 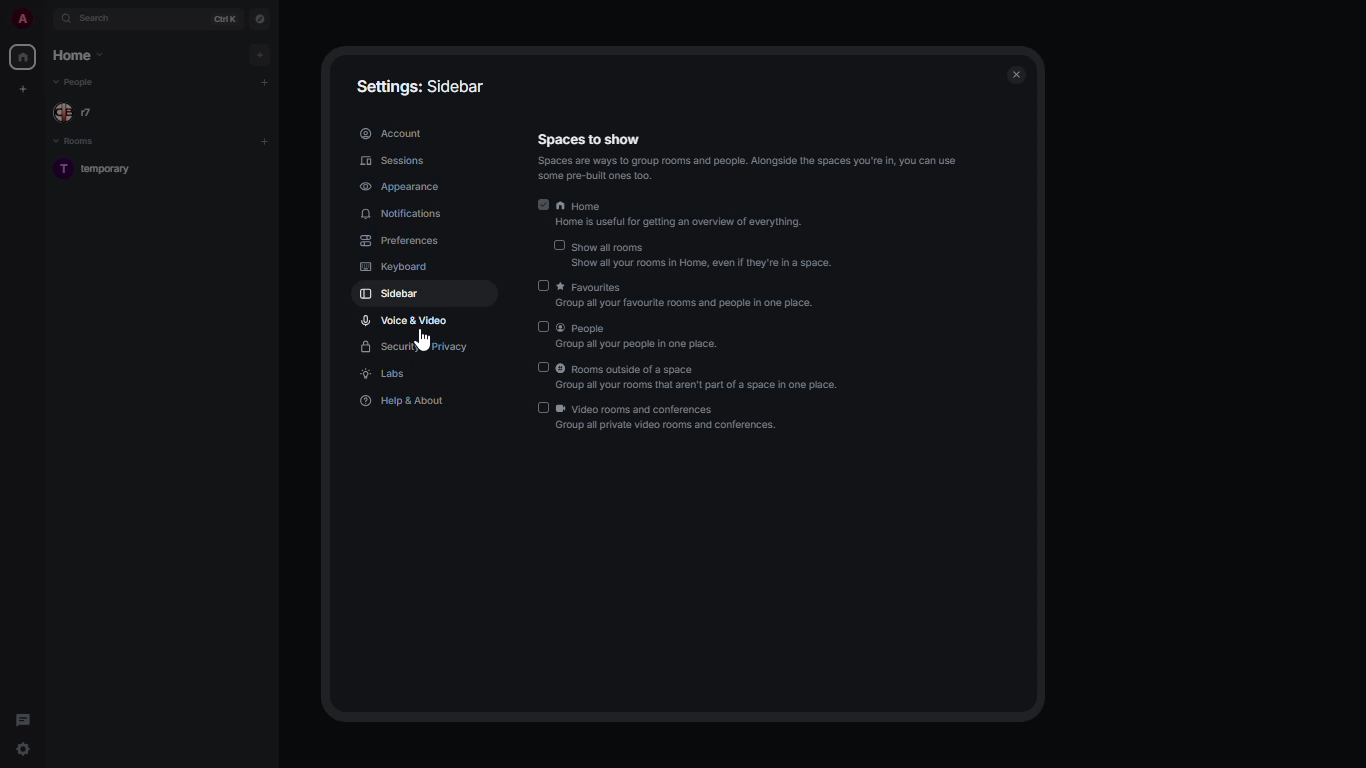 I want to click on disabled, so click(x=544, y=368).